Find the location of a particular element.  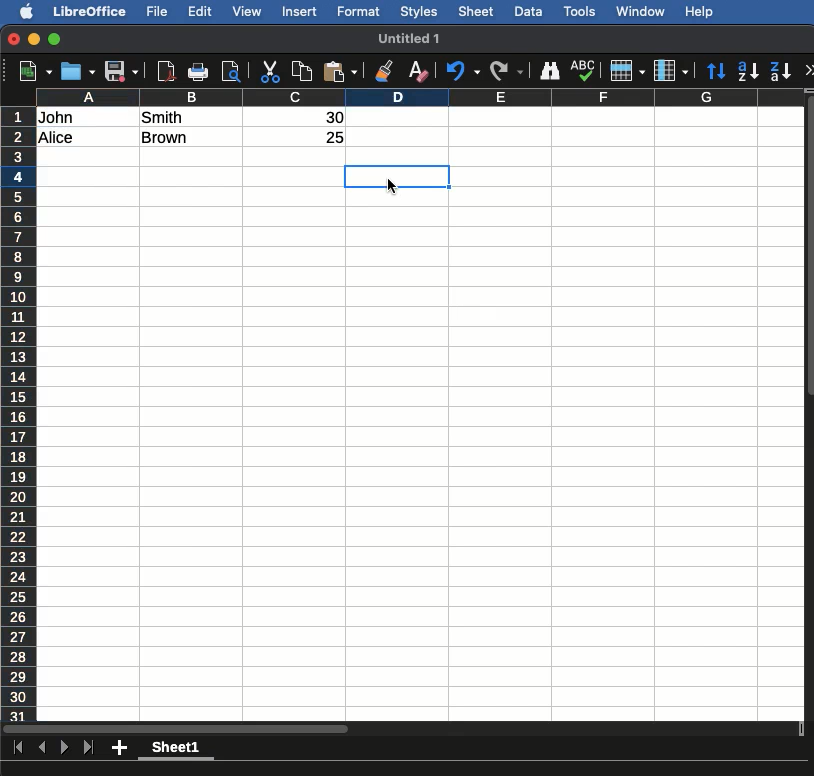

Apple logo is located at coordinates (29, 11).